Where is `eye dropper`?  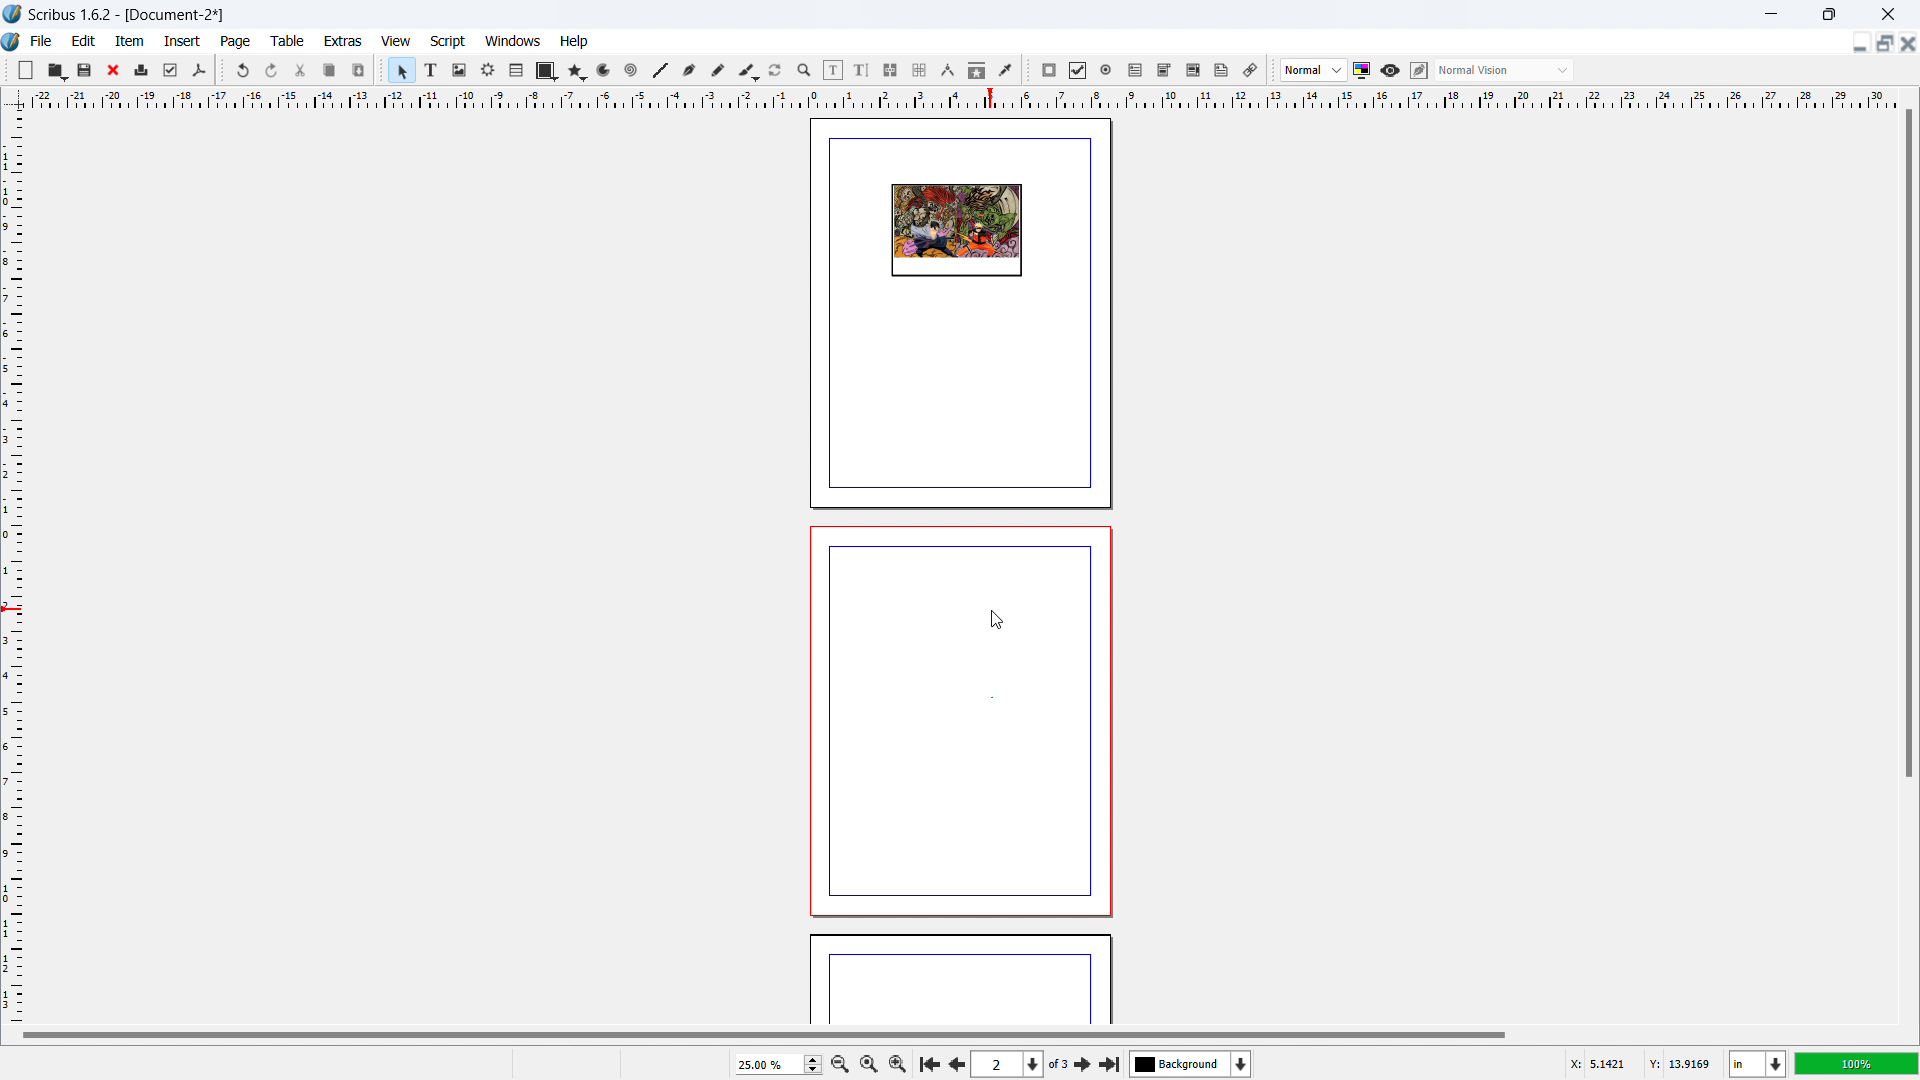 eye dropper is located at coordinates (1007, 69).